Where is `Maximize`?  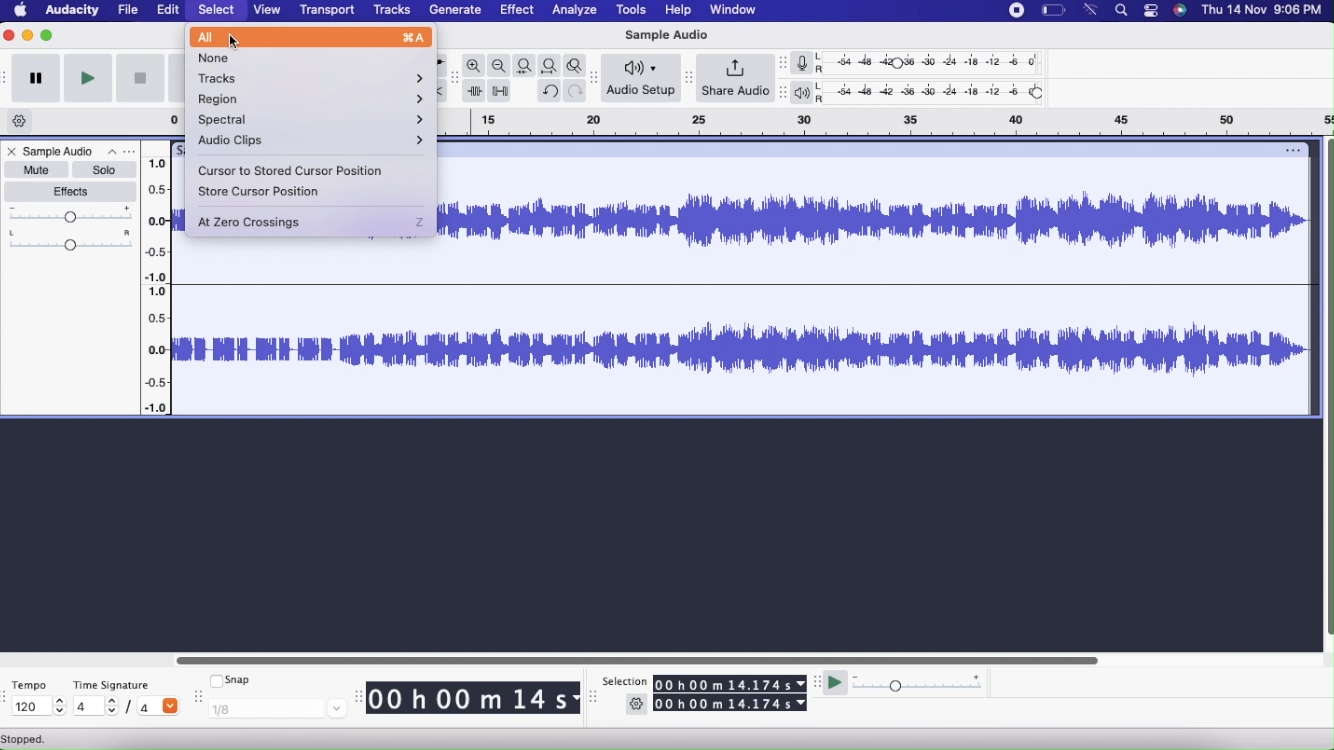 Maximize is located at coordinates (49, 33).